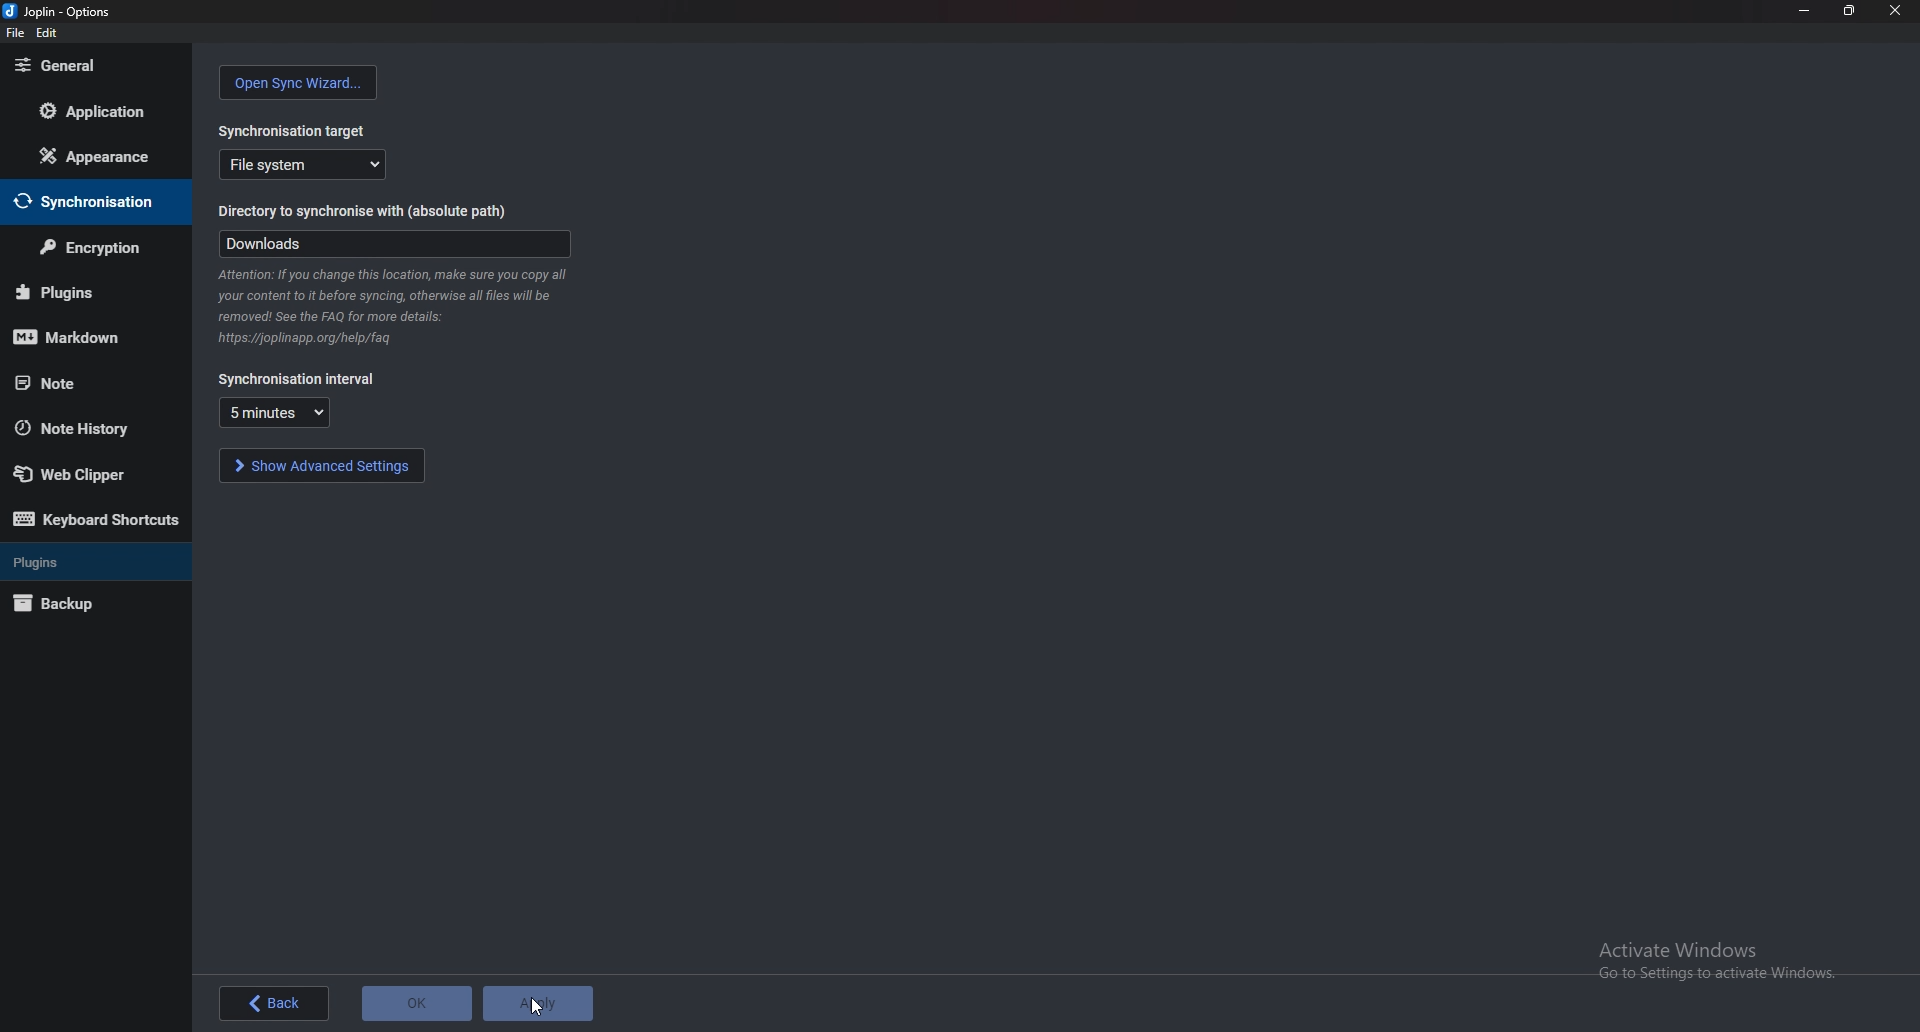  Describe the element at coordinates (90, 335) in the screenshot. I see `Mark down` at that location.